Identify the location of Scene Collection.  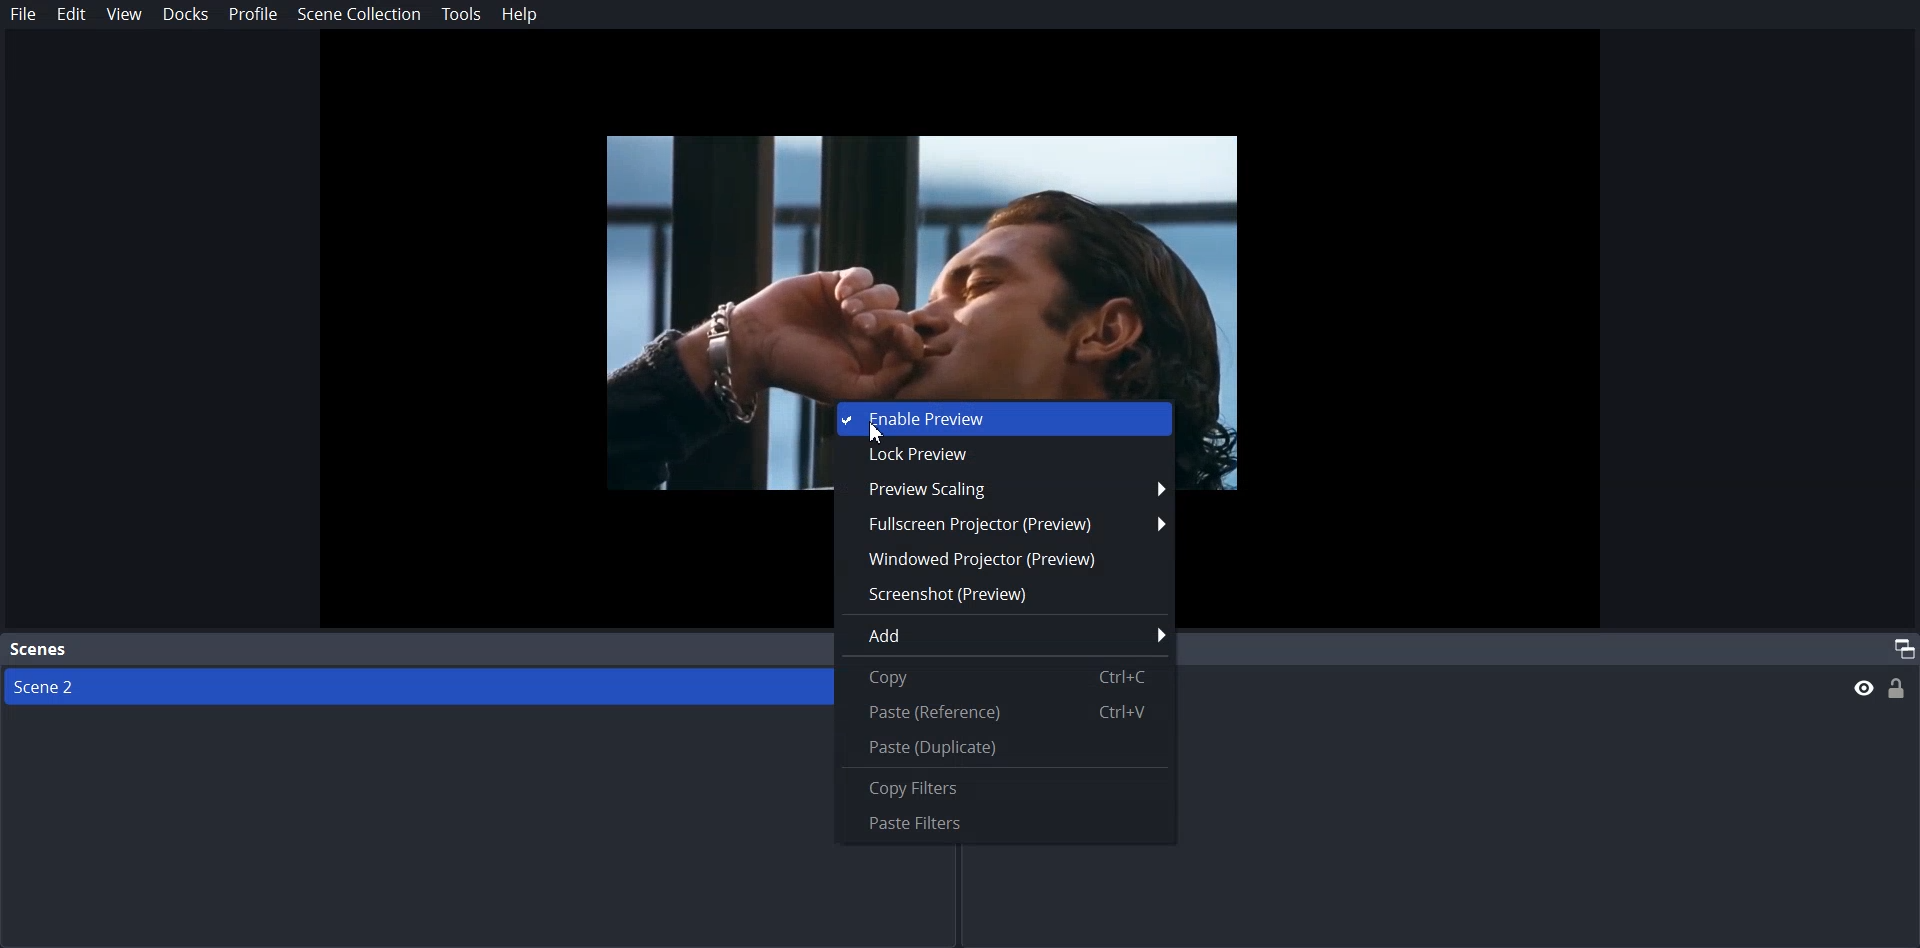
(359, 15).